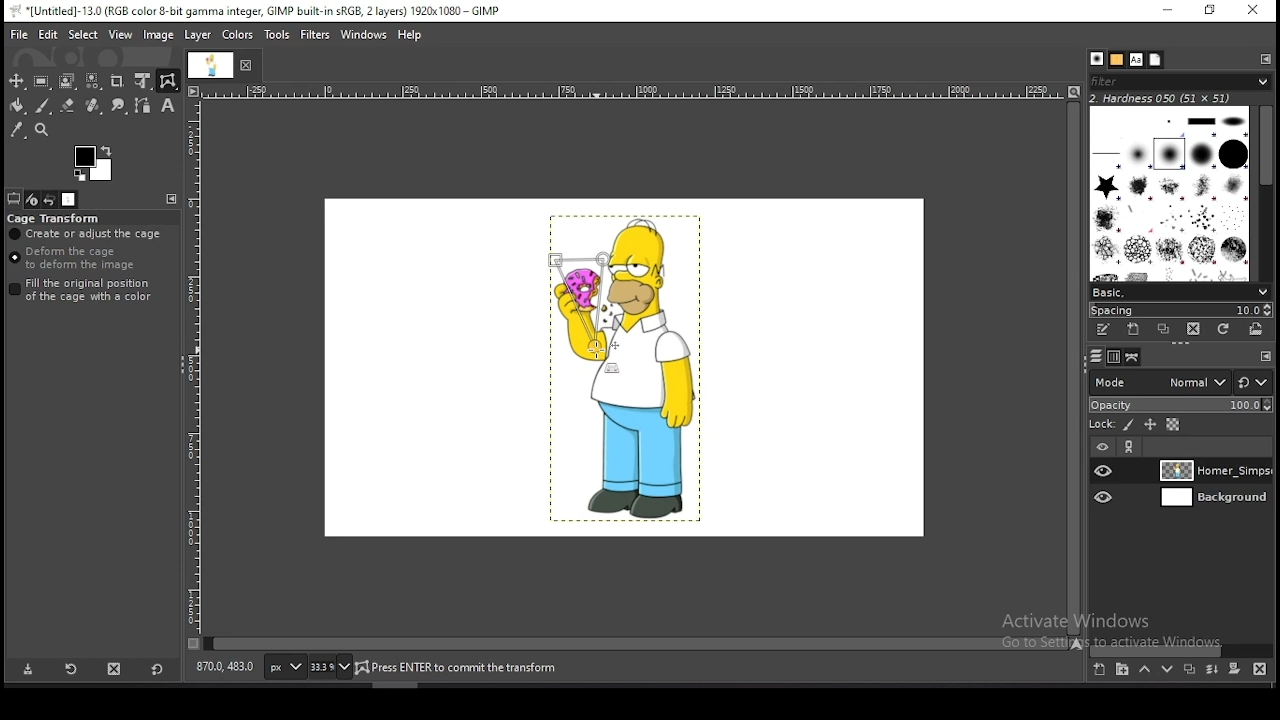 The width and height of the screenshot is (1280, 720). What do you see at coordinates (329, 667) in the screenshot?
I see `zoom status` at bounding box center [329, 667].